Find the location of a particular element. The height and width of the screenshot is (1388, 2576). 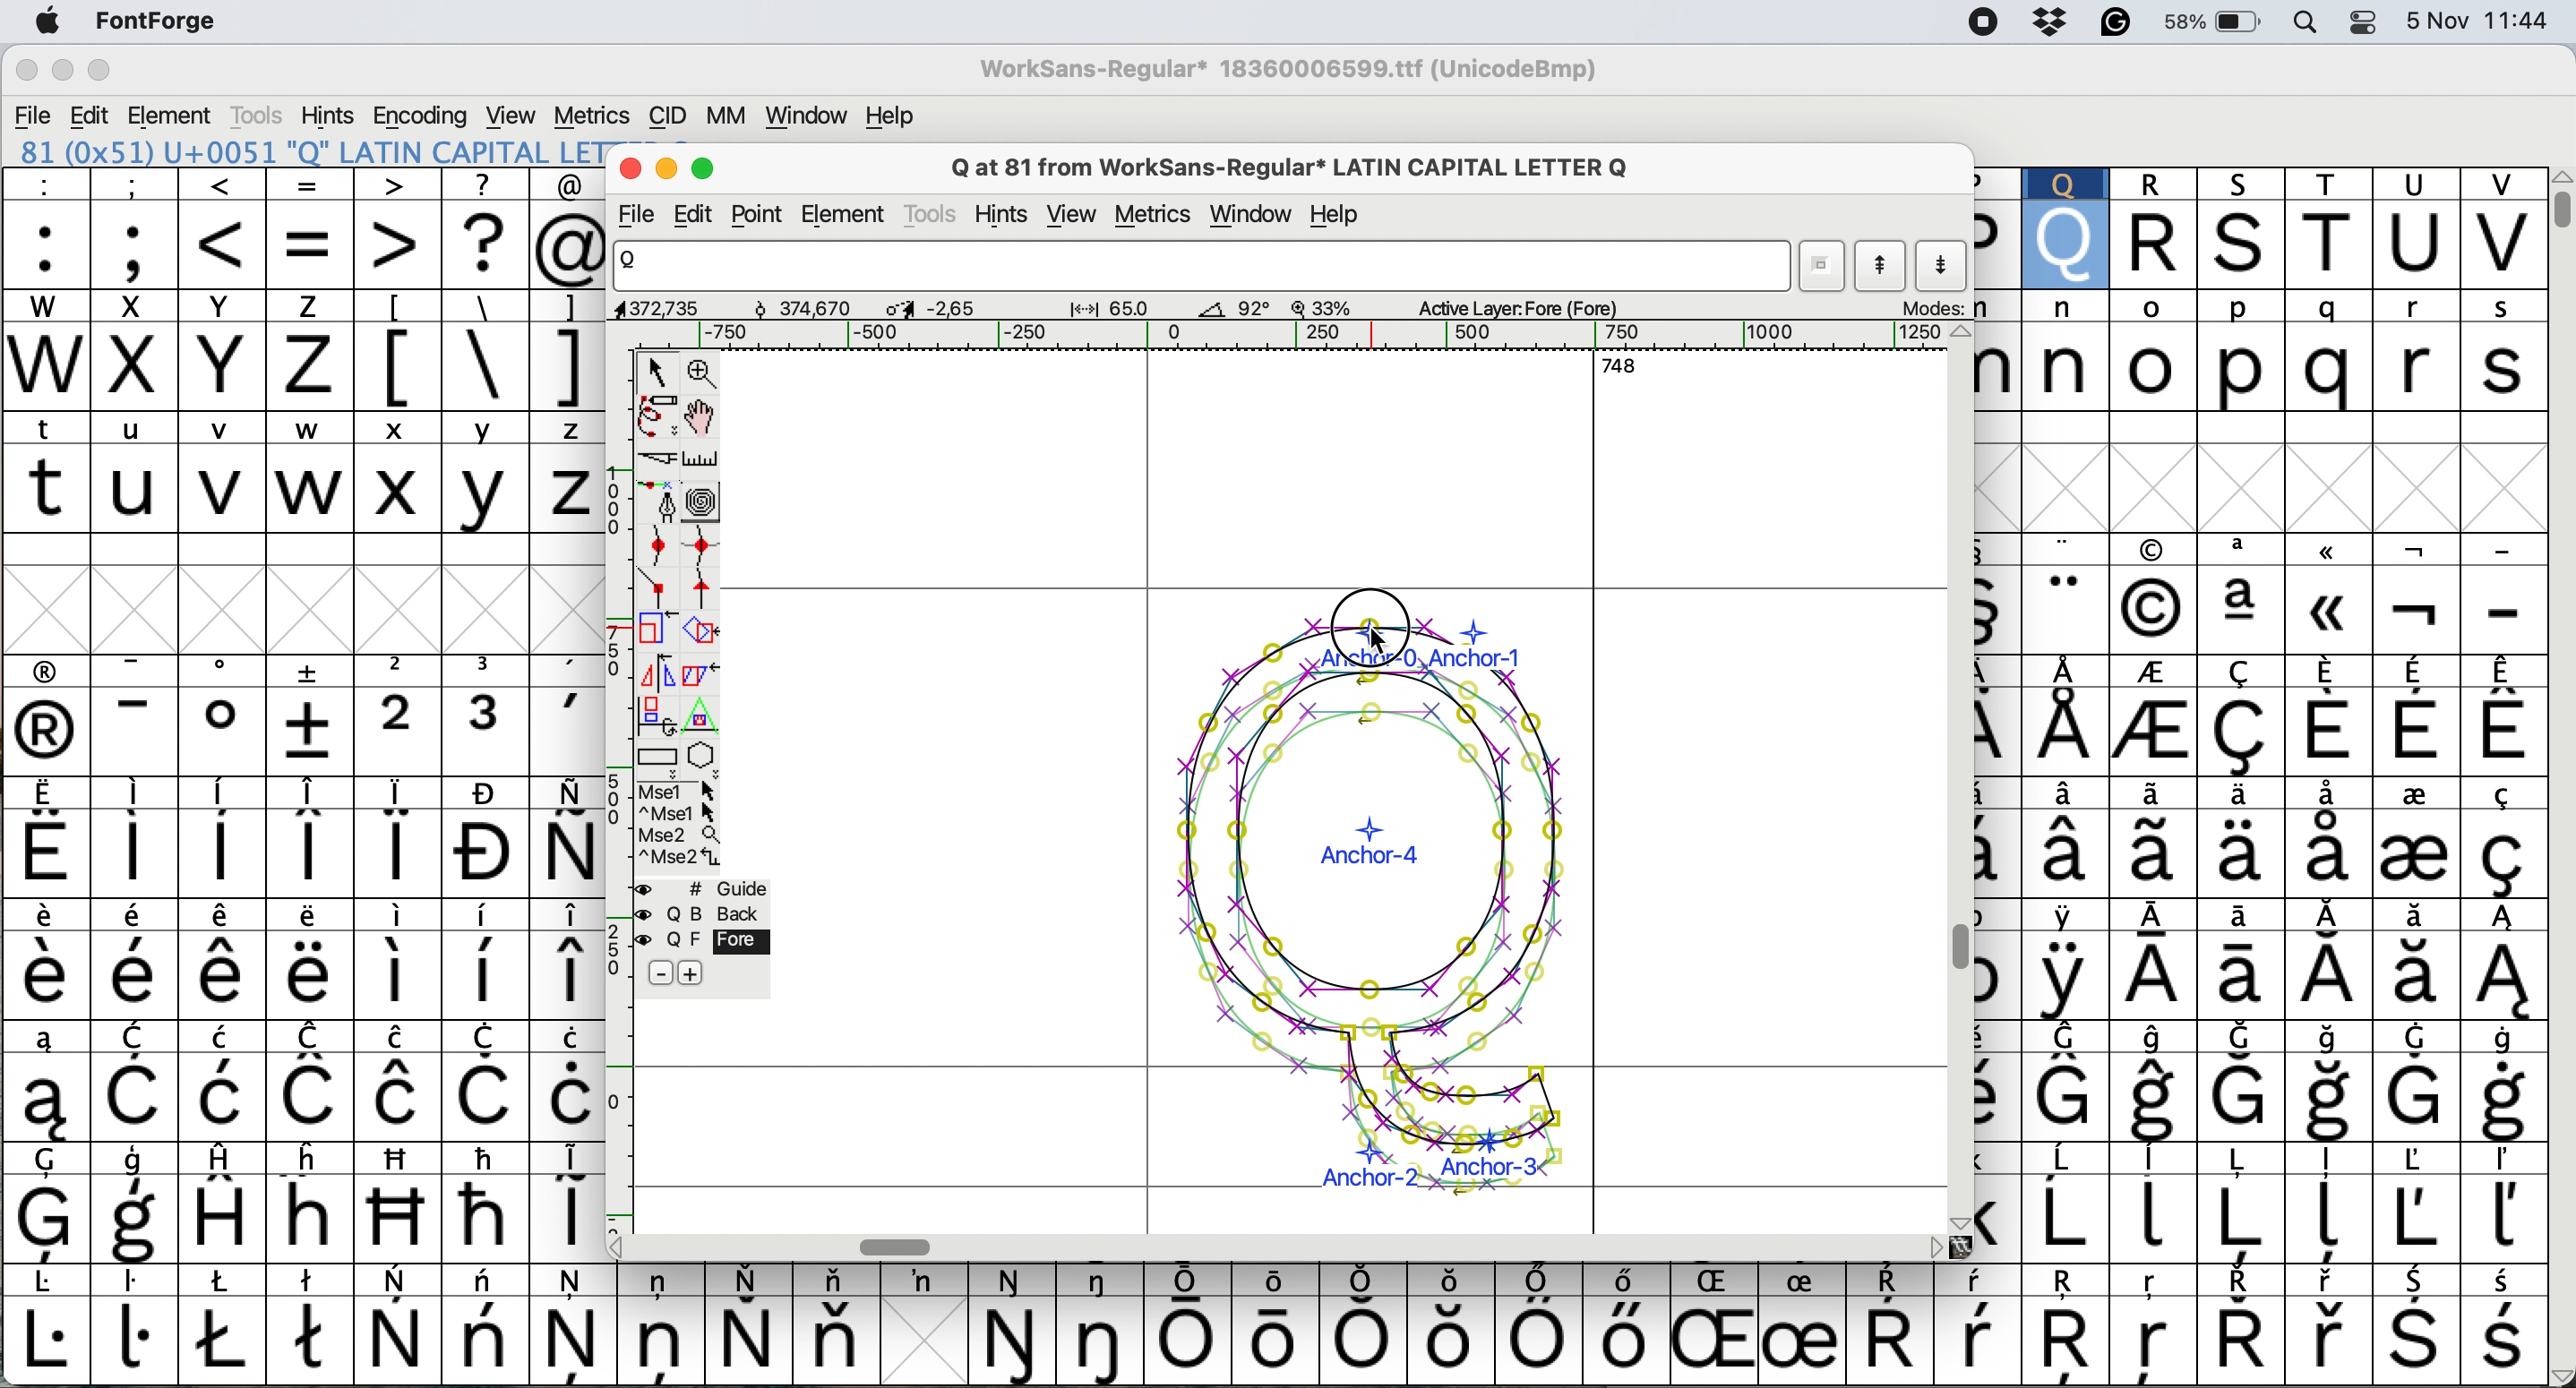

add a tangent point is located at coordinates (706, 591).